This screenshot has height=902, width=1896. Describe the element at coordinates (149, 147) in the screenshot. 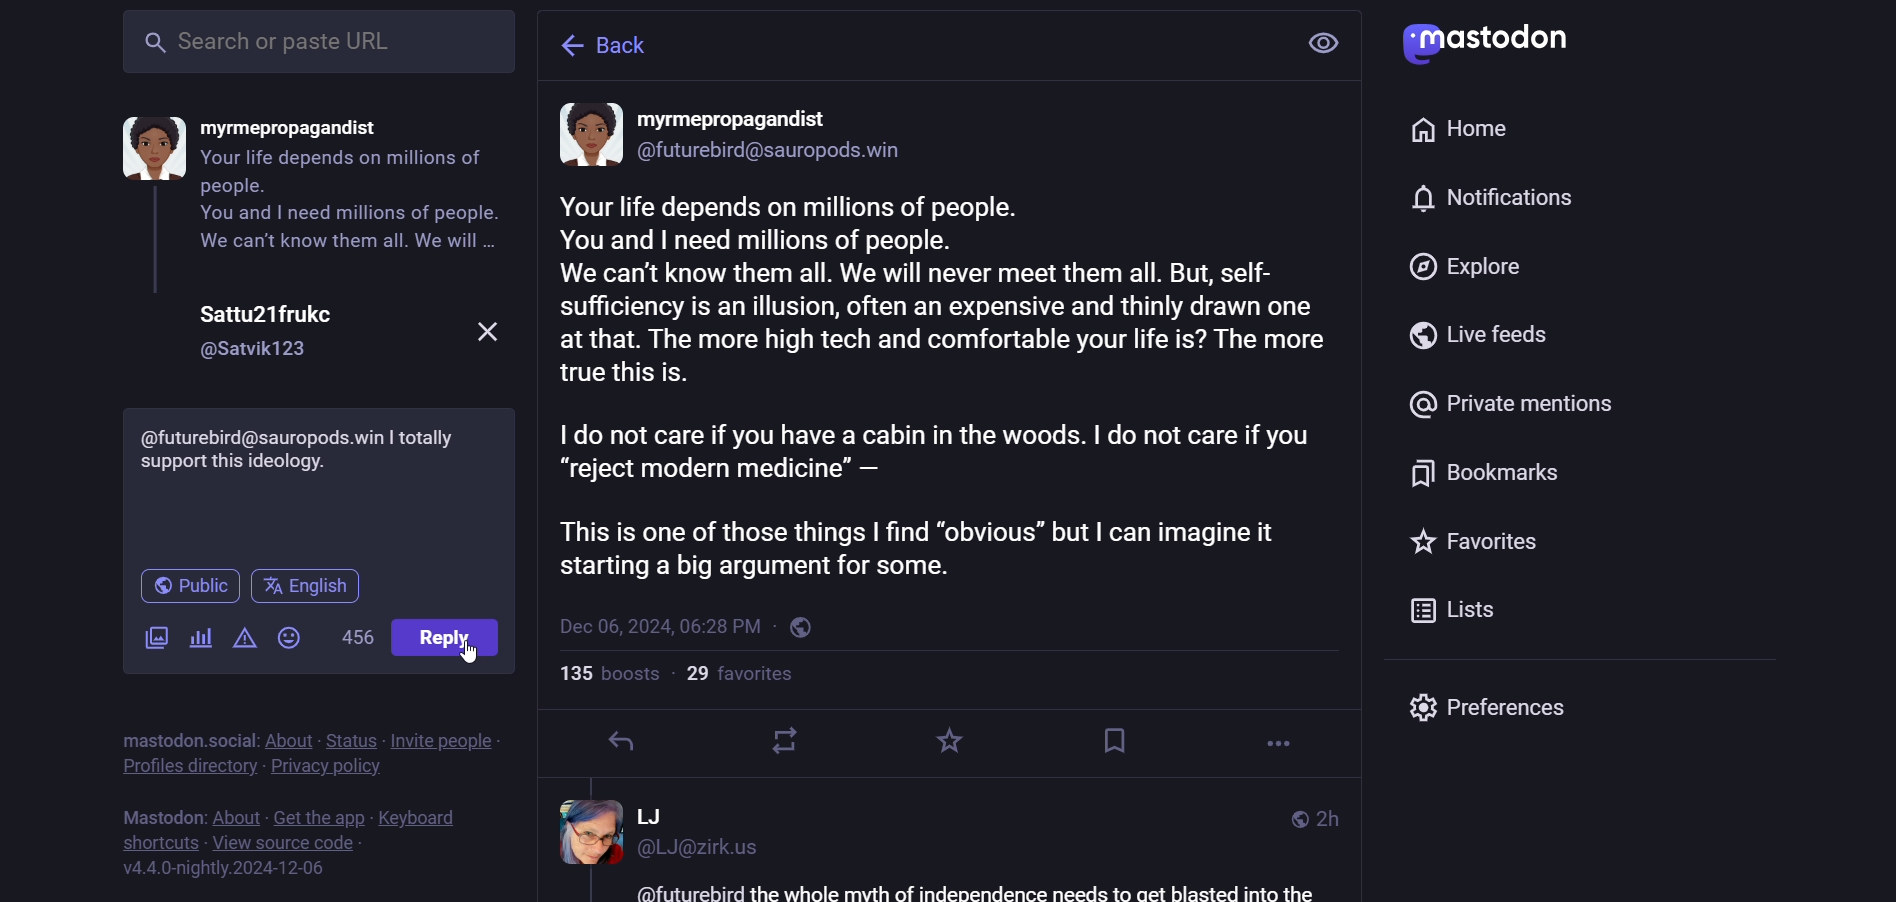

I see `display picture` at that location.